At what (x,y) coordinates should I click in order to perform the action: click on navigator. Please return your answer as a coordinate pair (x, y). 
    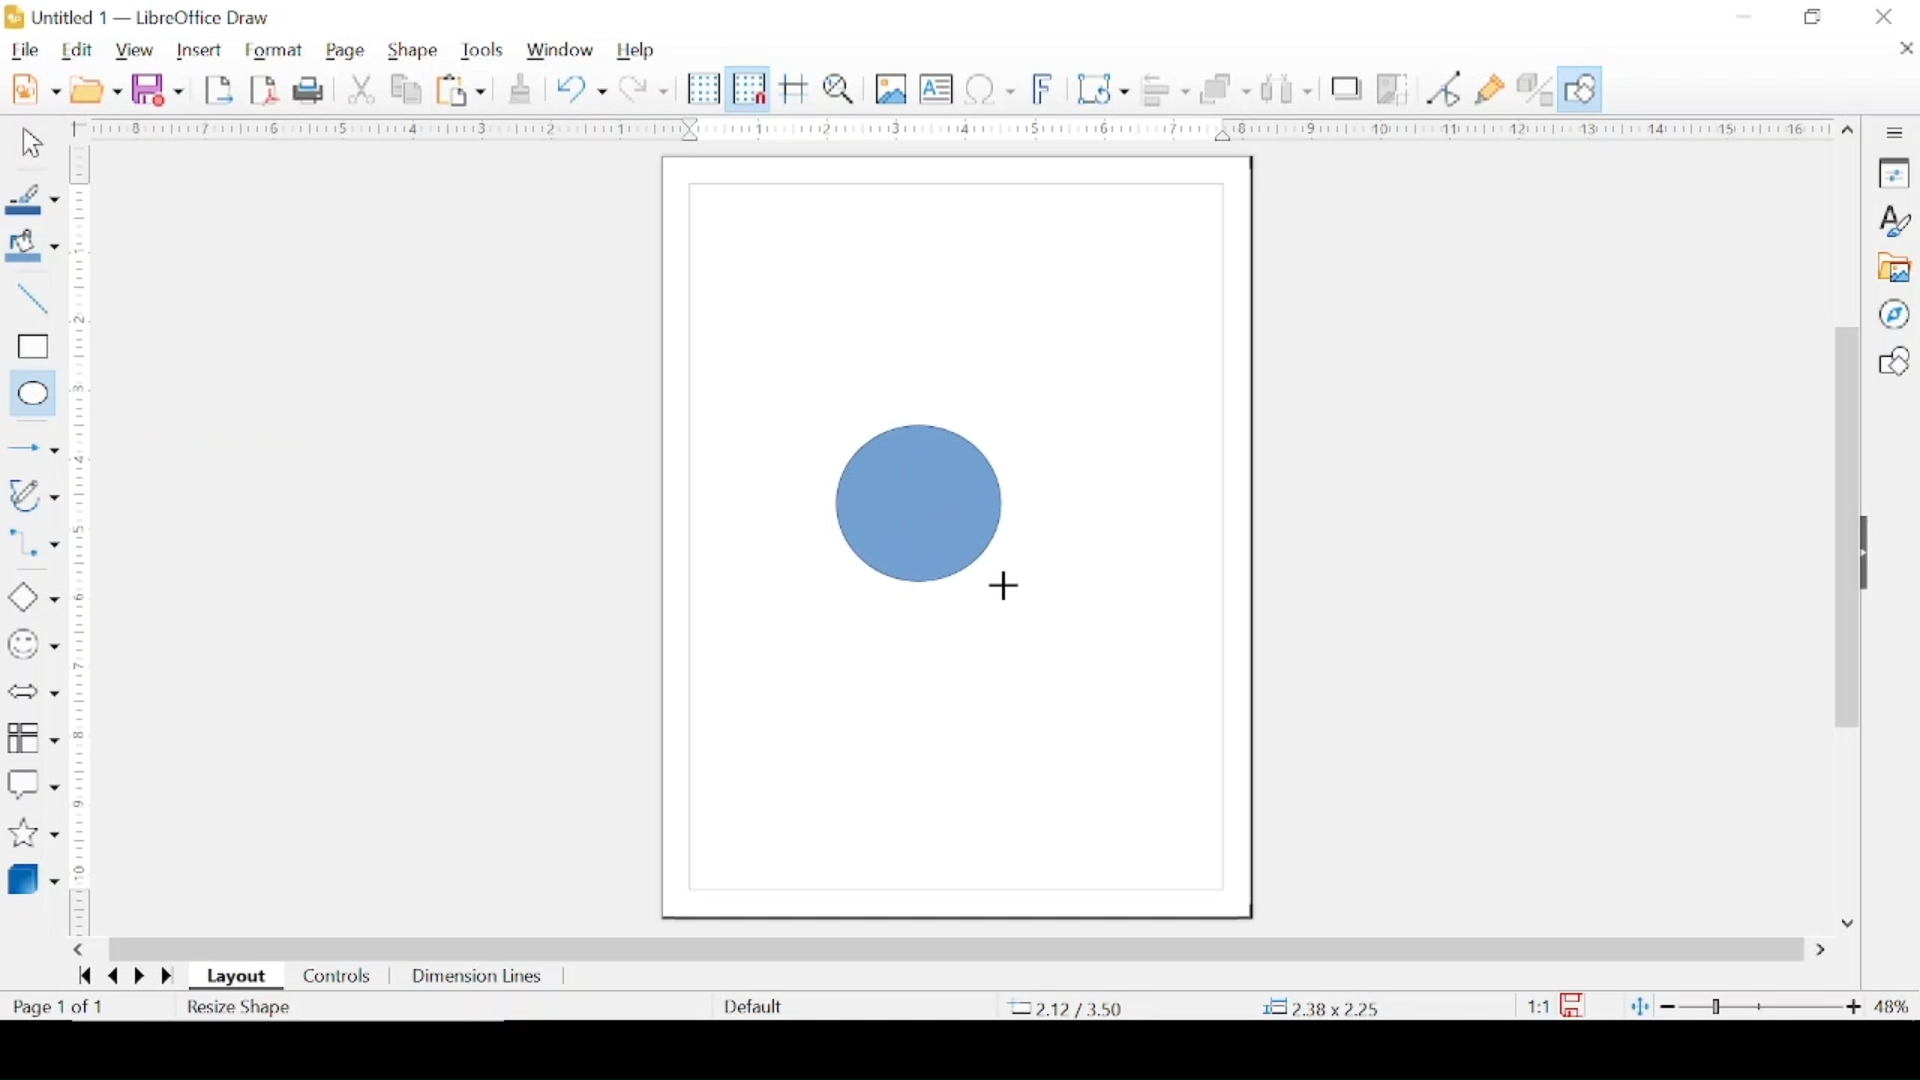
    Looking at the image, I should click on (1893, 314).